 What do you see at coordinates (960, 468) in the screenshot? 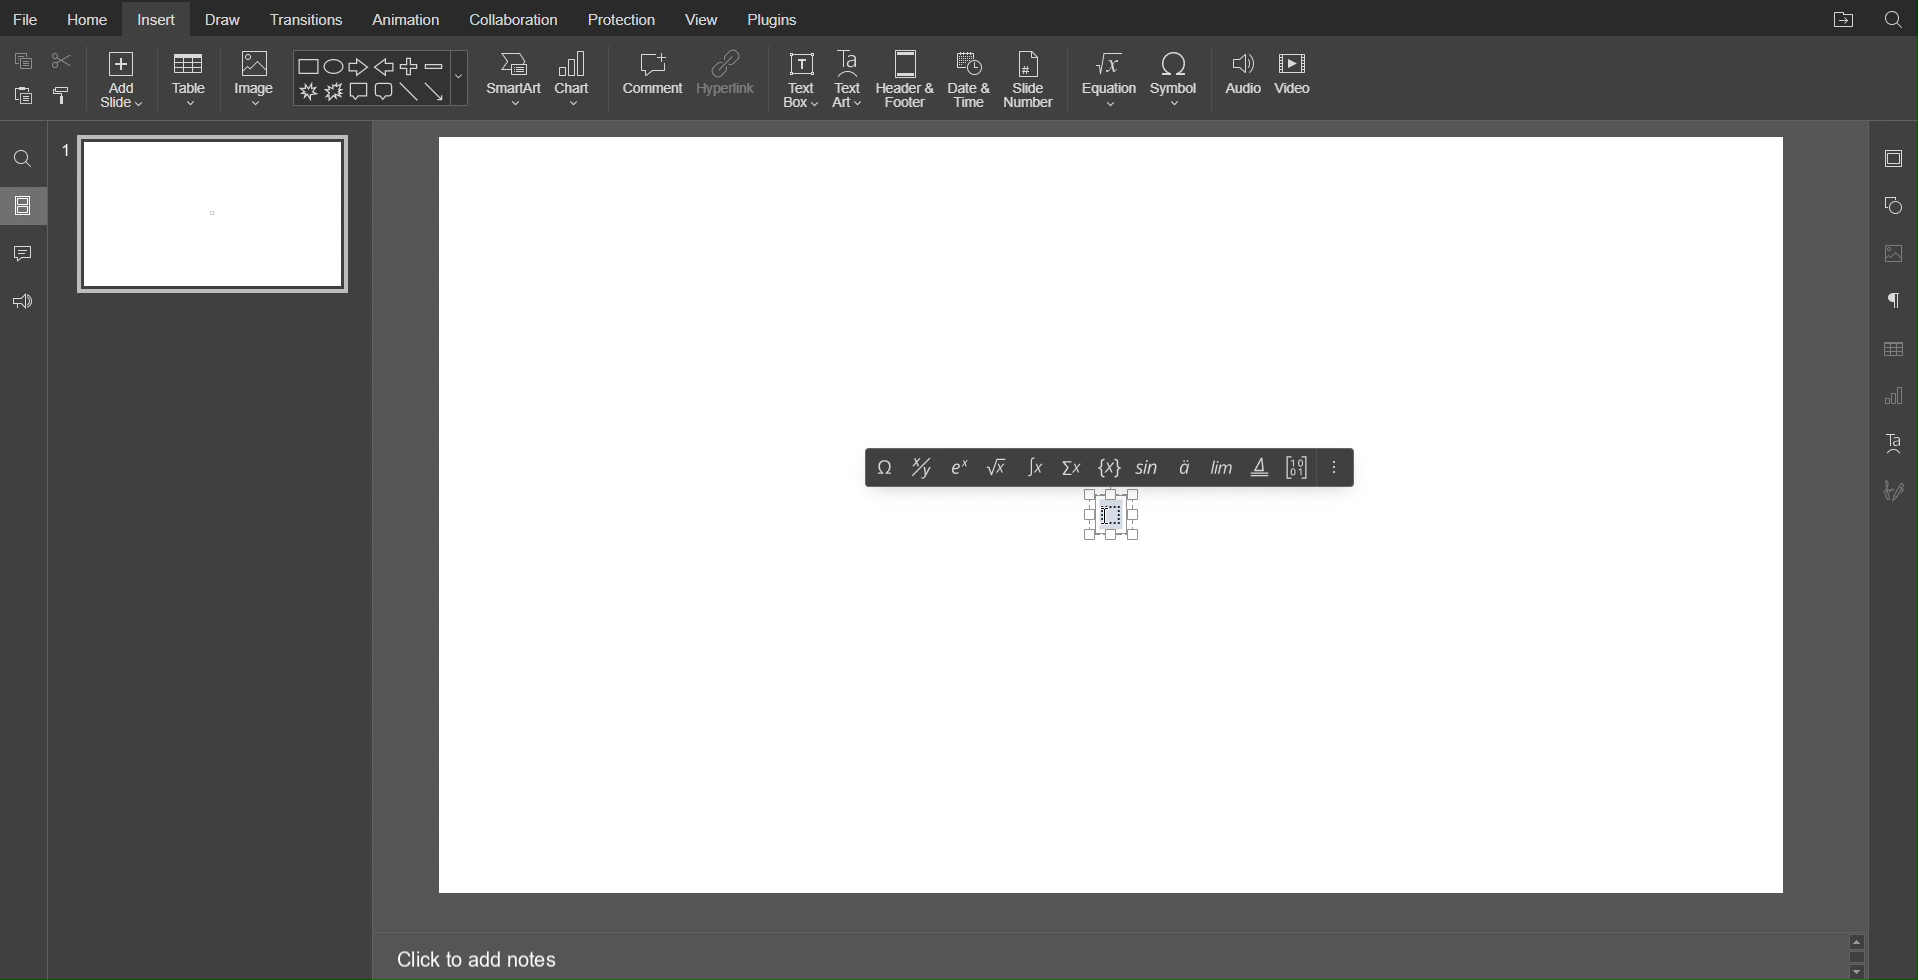
I see `Exponent` at bounding box center [960, 468].